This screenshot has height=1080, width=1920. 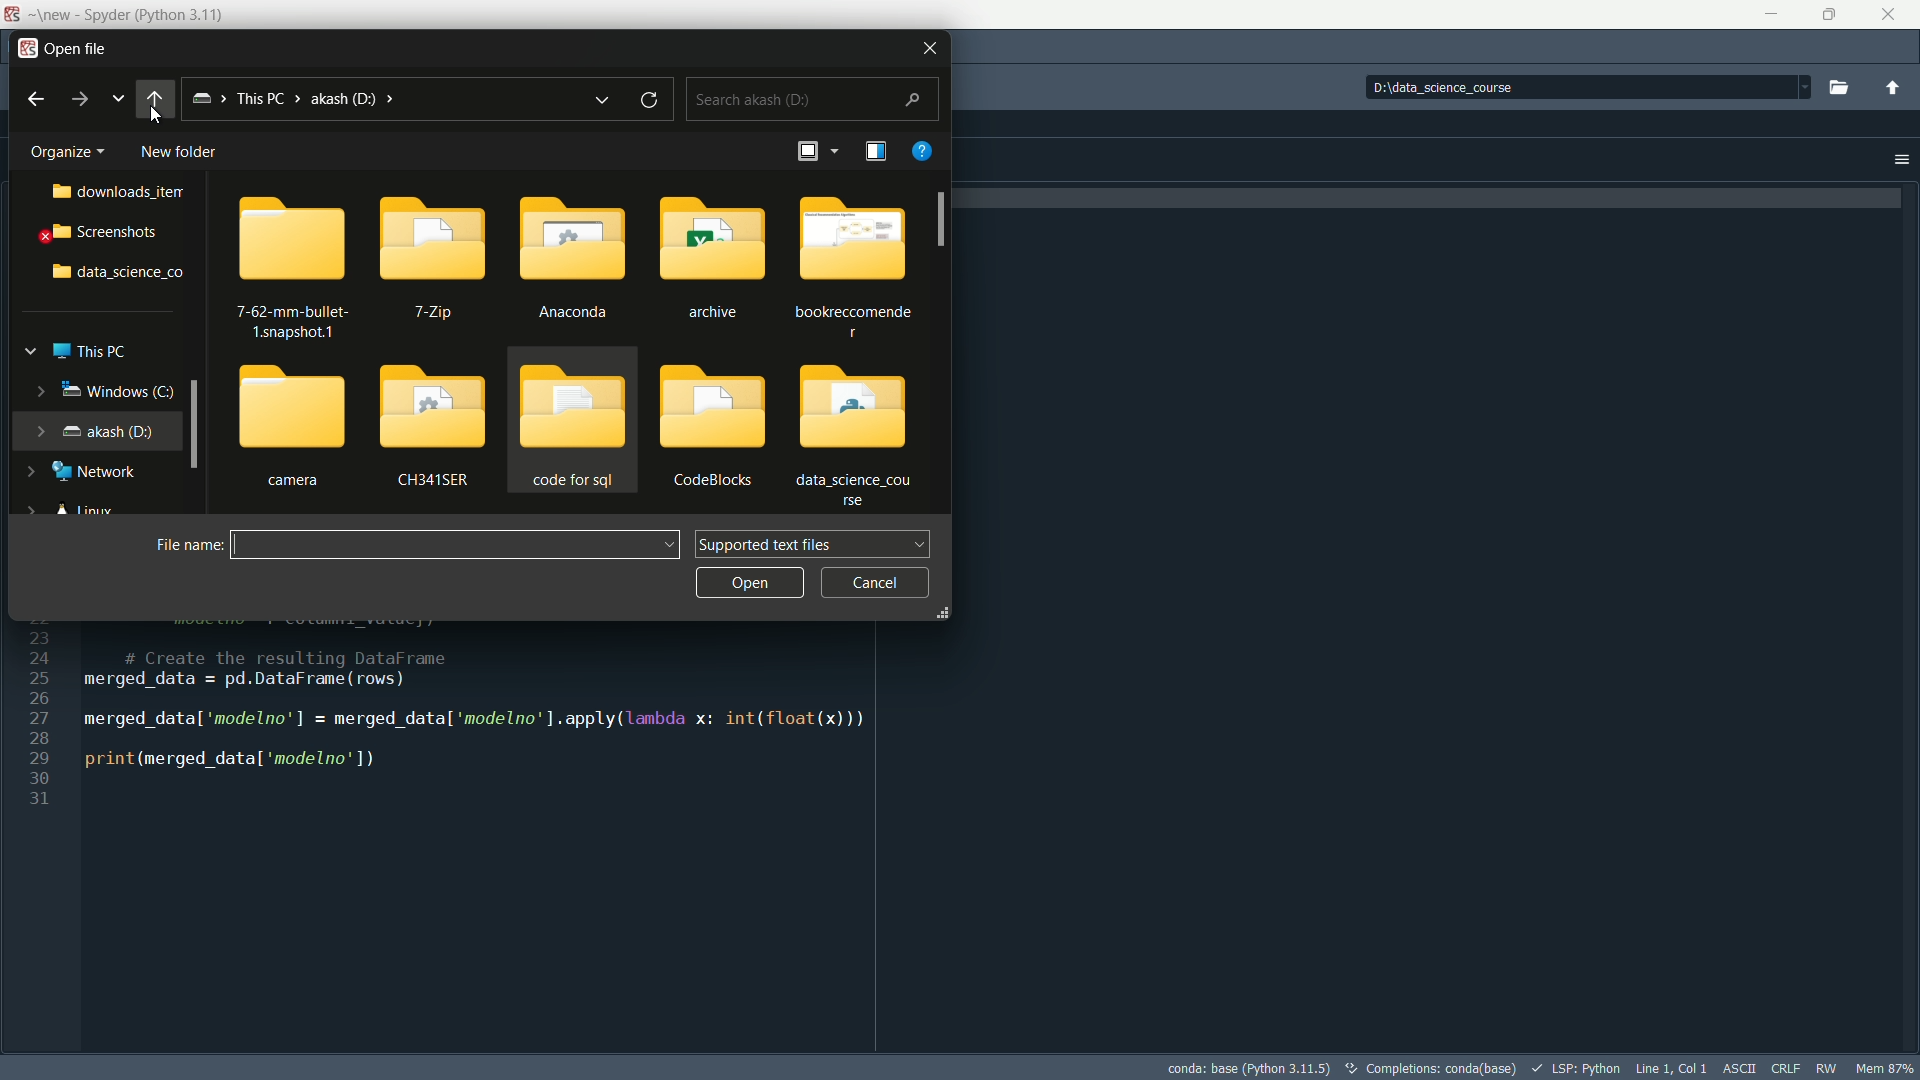 I want to click on search bar, so click(x=809, y=99).